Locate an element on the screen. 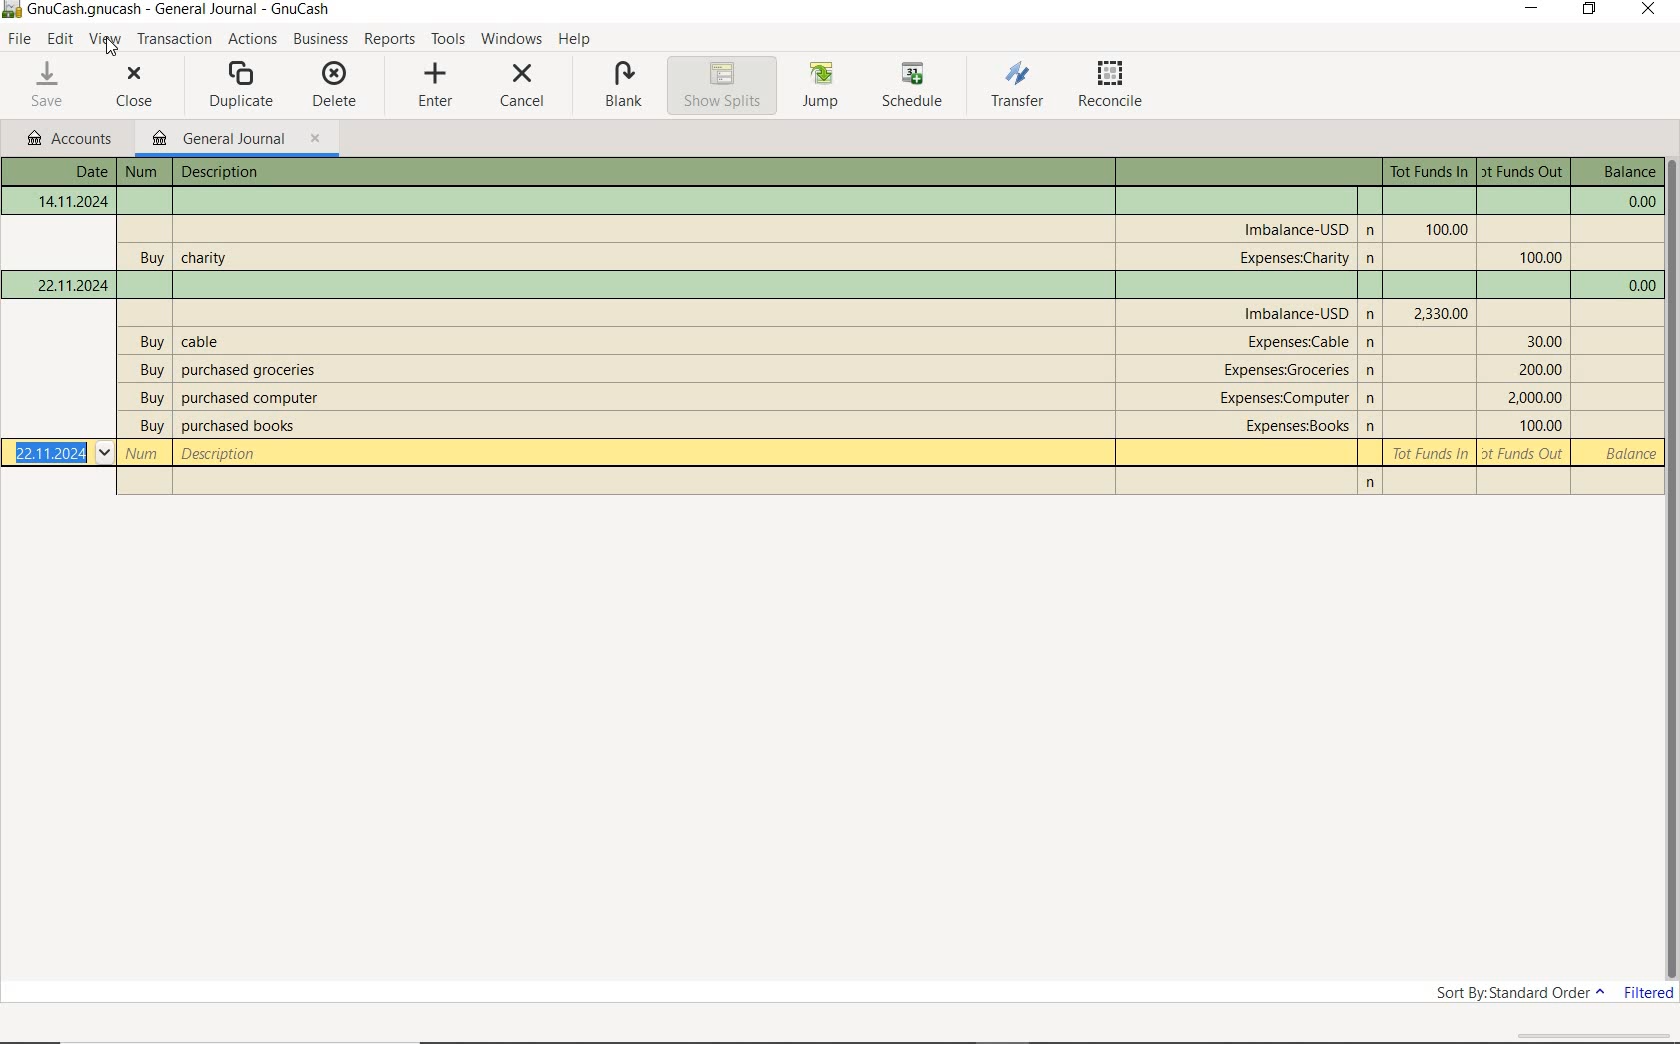 This screenshot has width=1680, height=1044. buy is located at coordinates (151, 427).